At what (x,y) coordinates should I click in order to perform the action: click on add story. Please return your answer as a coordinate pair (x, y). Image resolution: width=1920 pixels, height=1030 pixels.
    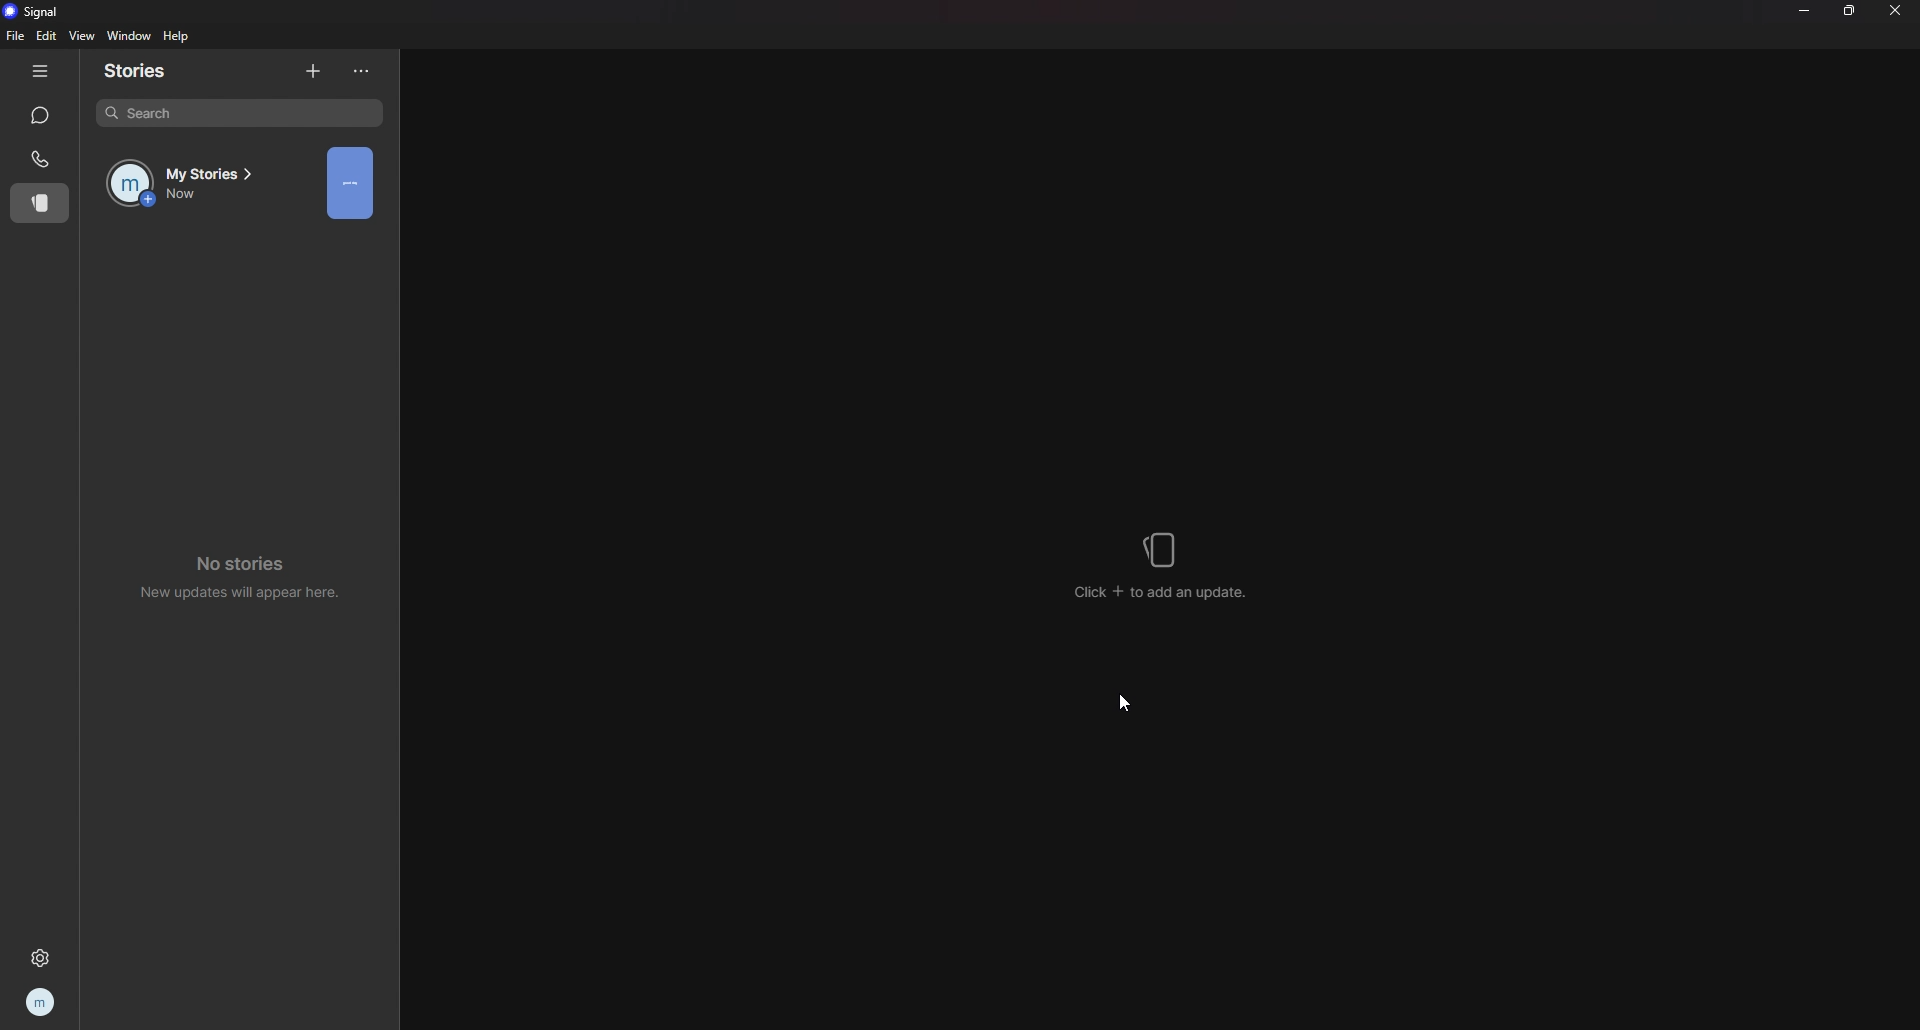
    Looking at the image, I should click on (315, 70).